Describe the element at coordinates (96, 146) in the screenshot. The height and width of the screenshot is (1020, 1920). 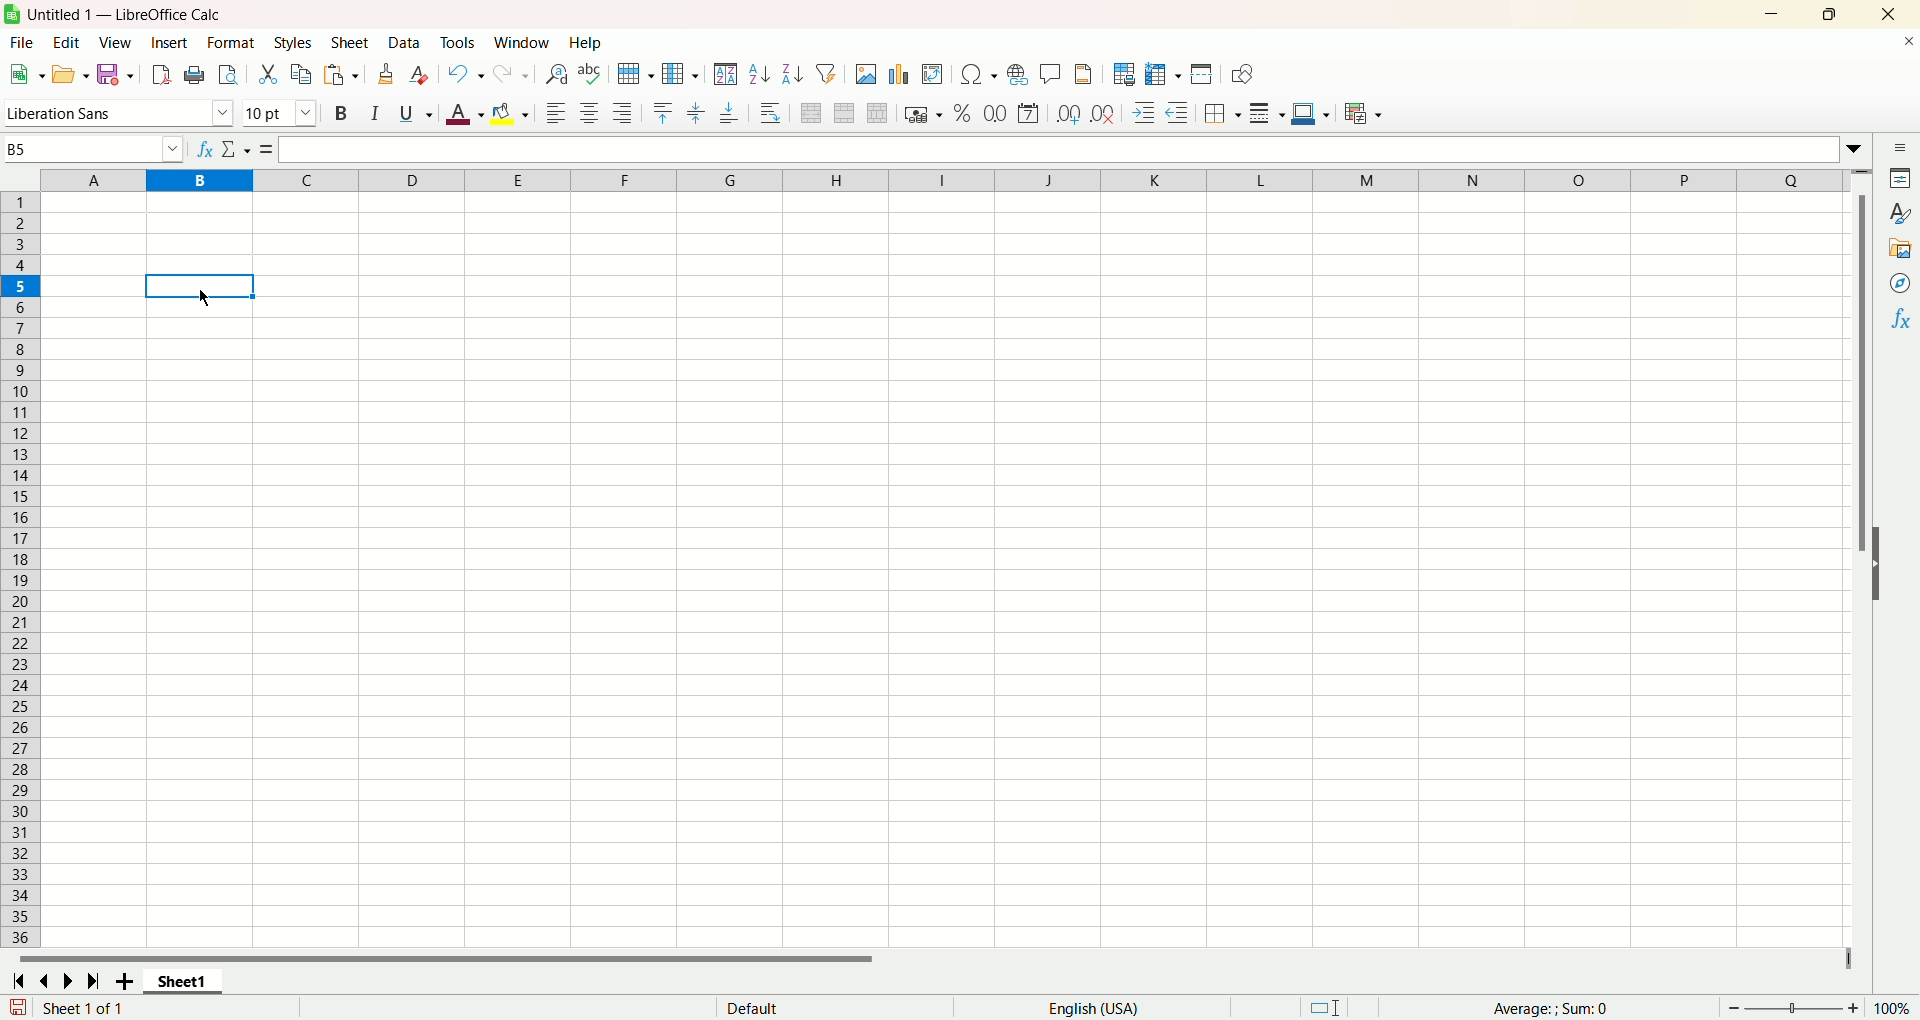
I see `name box` at that location.